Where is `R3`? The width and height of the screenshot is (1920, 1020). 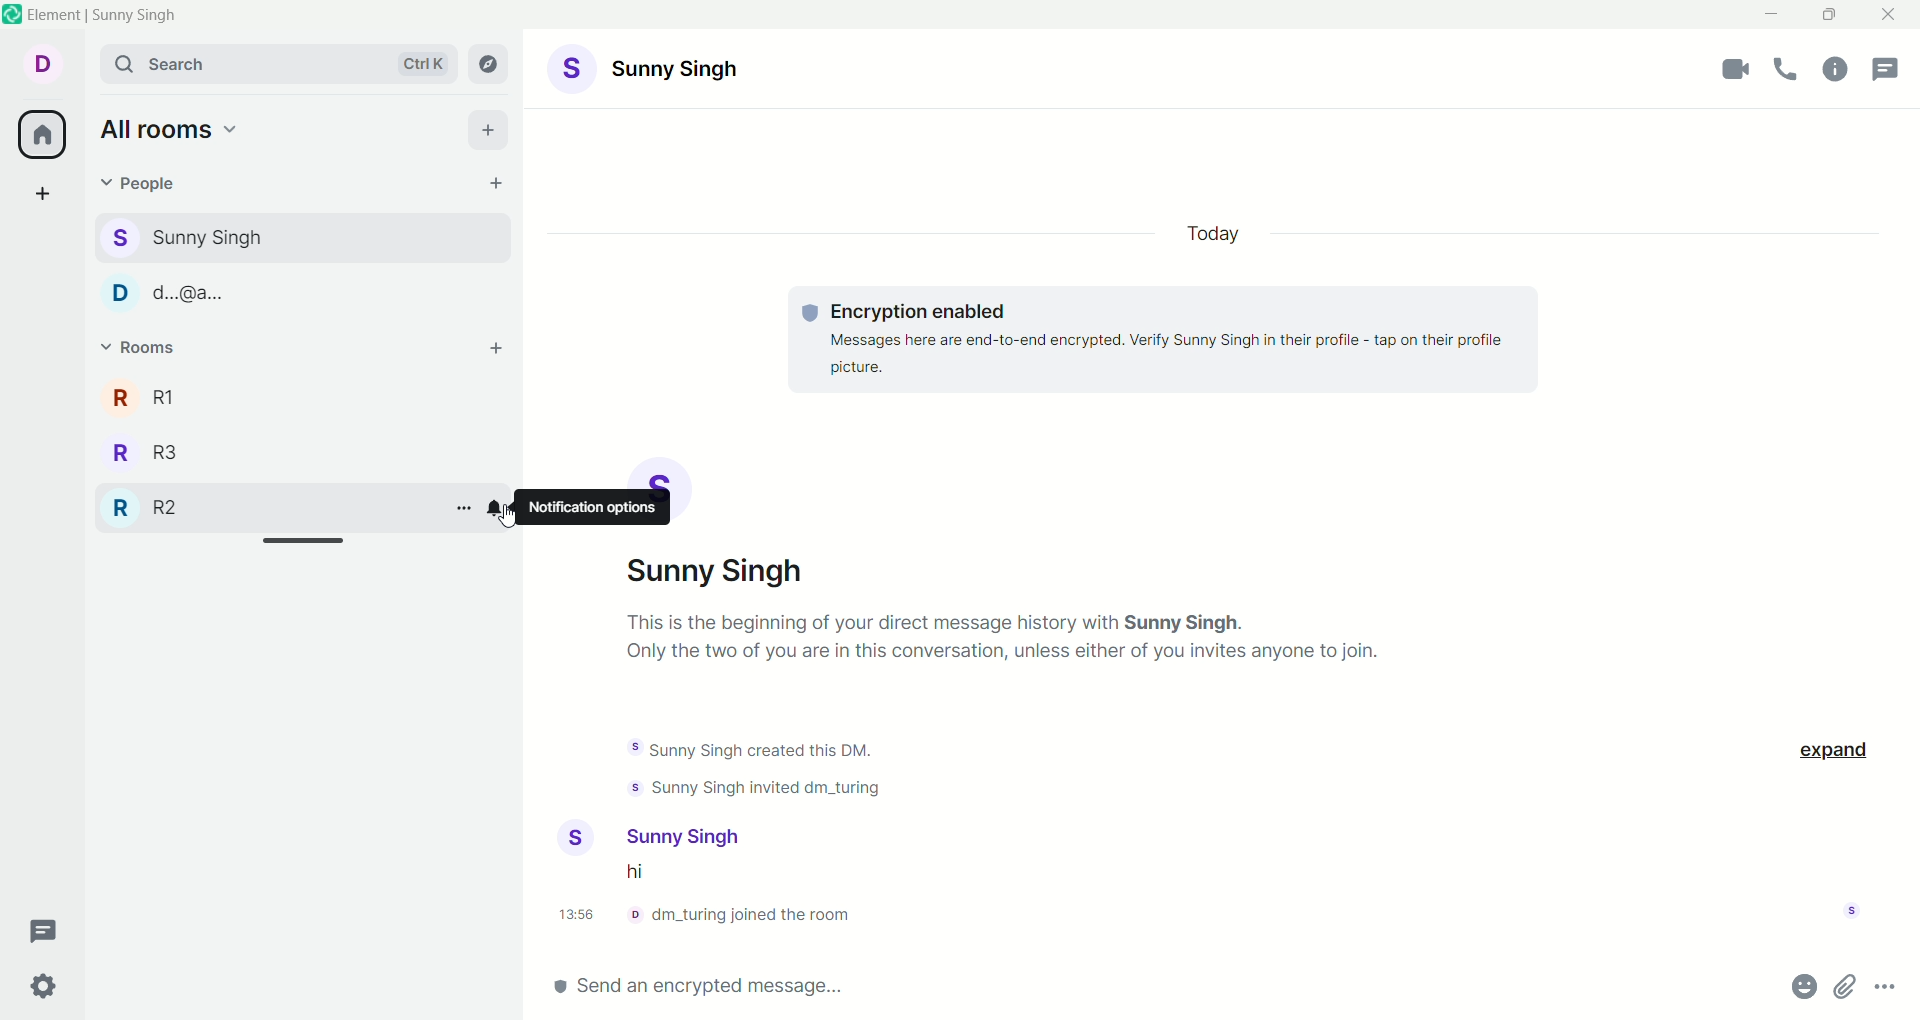
R3 is located at coordinates (147, 449).